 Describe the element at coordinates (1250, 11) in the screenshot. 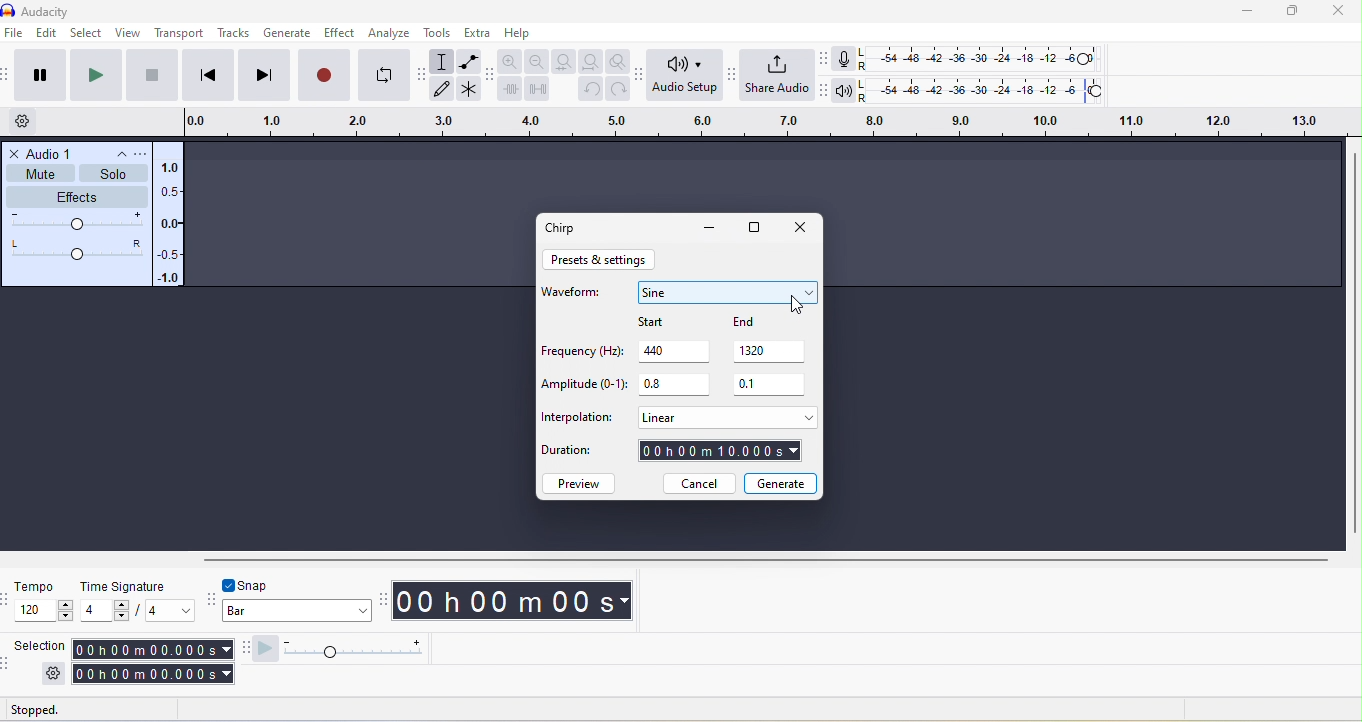

I see `minimize` at that location.